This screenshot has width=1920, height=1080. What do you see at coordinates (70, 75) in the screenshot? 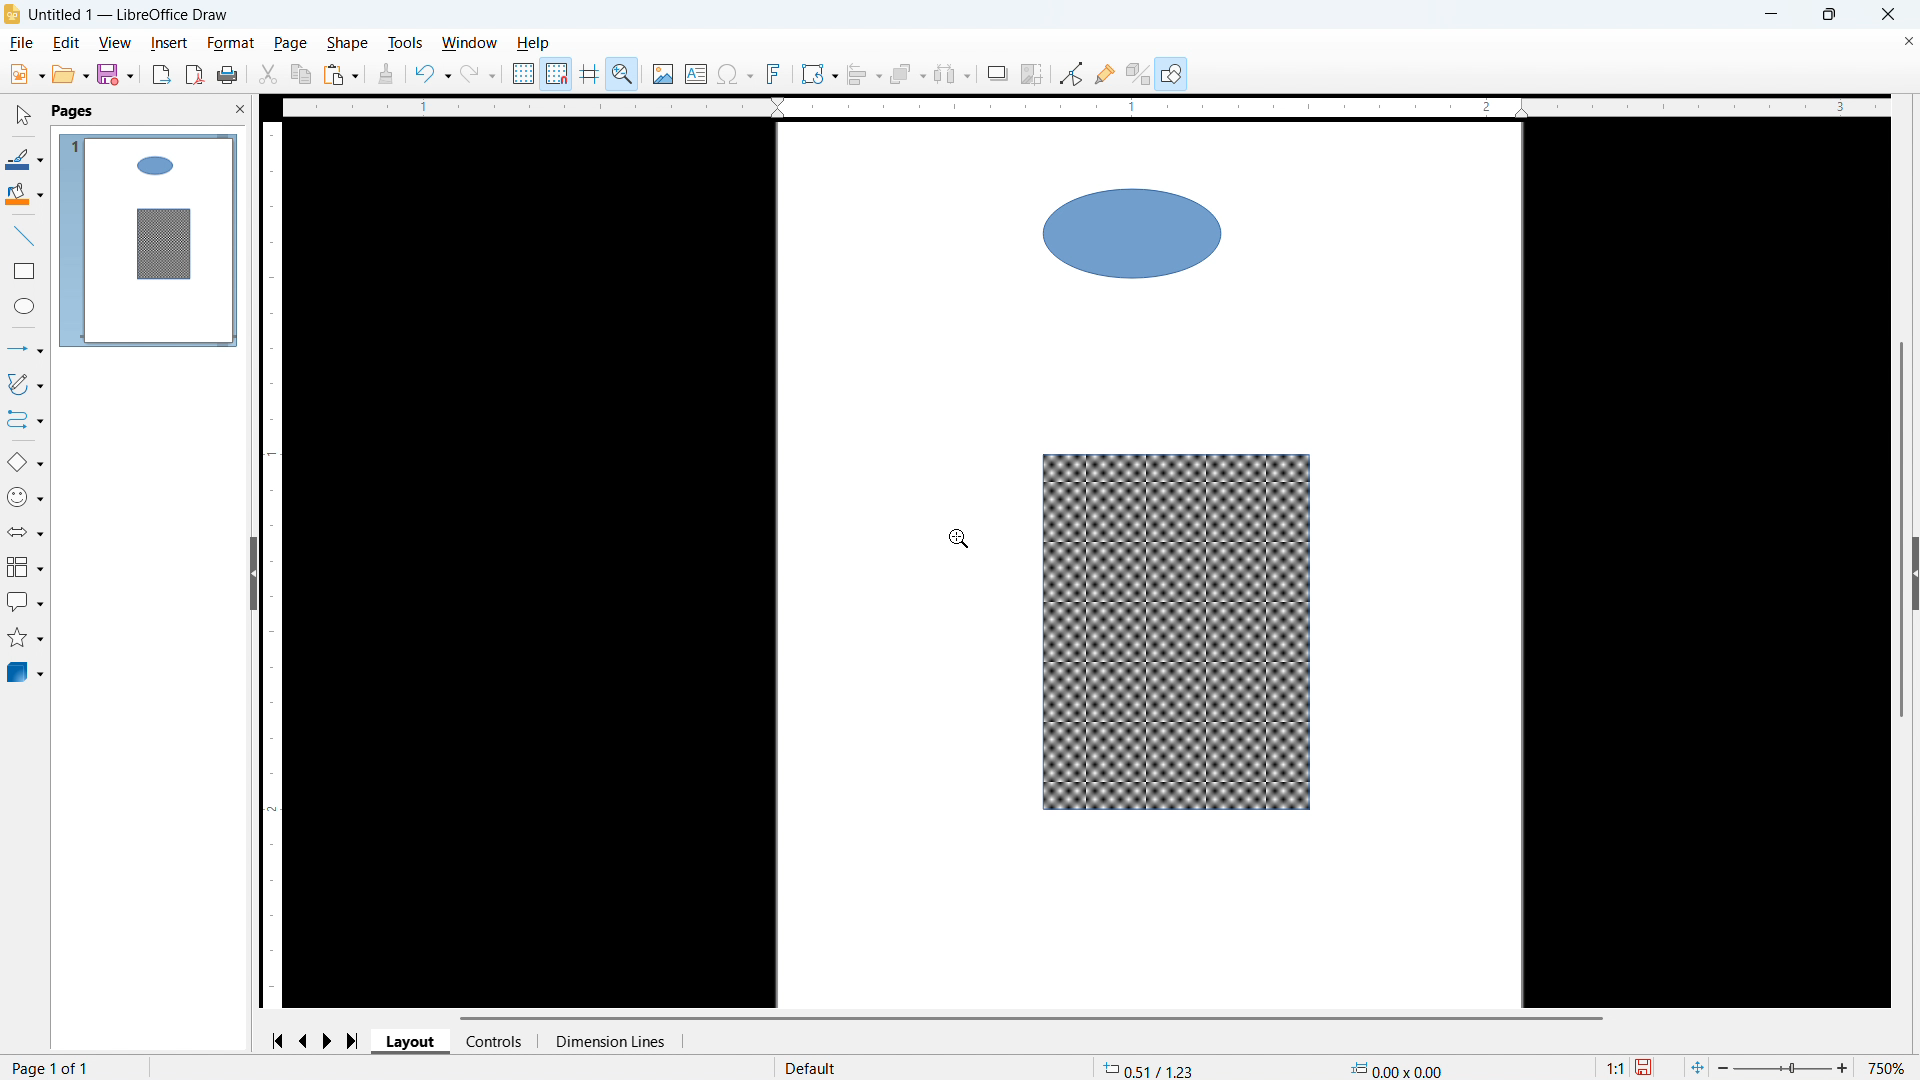
I see `open ` at bounding box center [70, 75].